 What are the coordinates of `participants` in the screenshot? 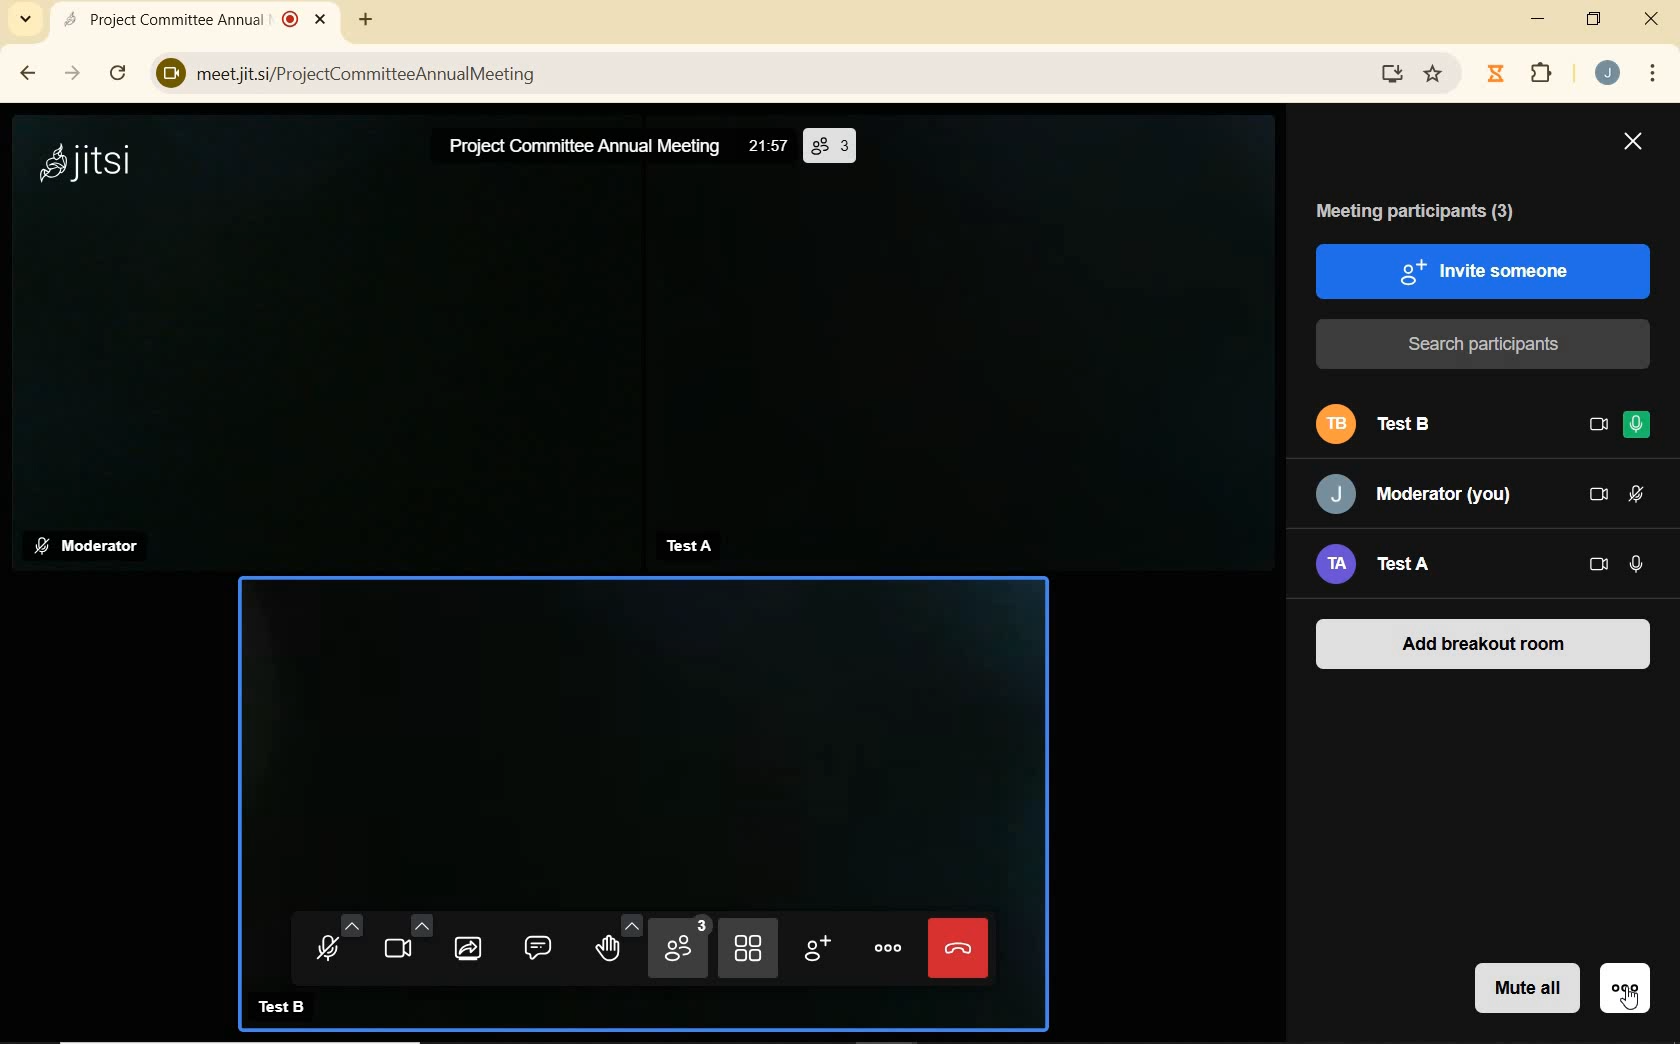 It's located at (680, 949).